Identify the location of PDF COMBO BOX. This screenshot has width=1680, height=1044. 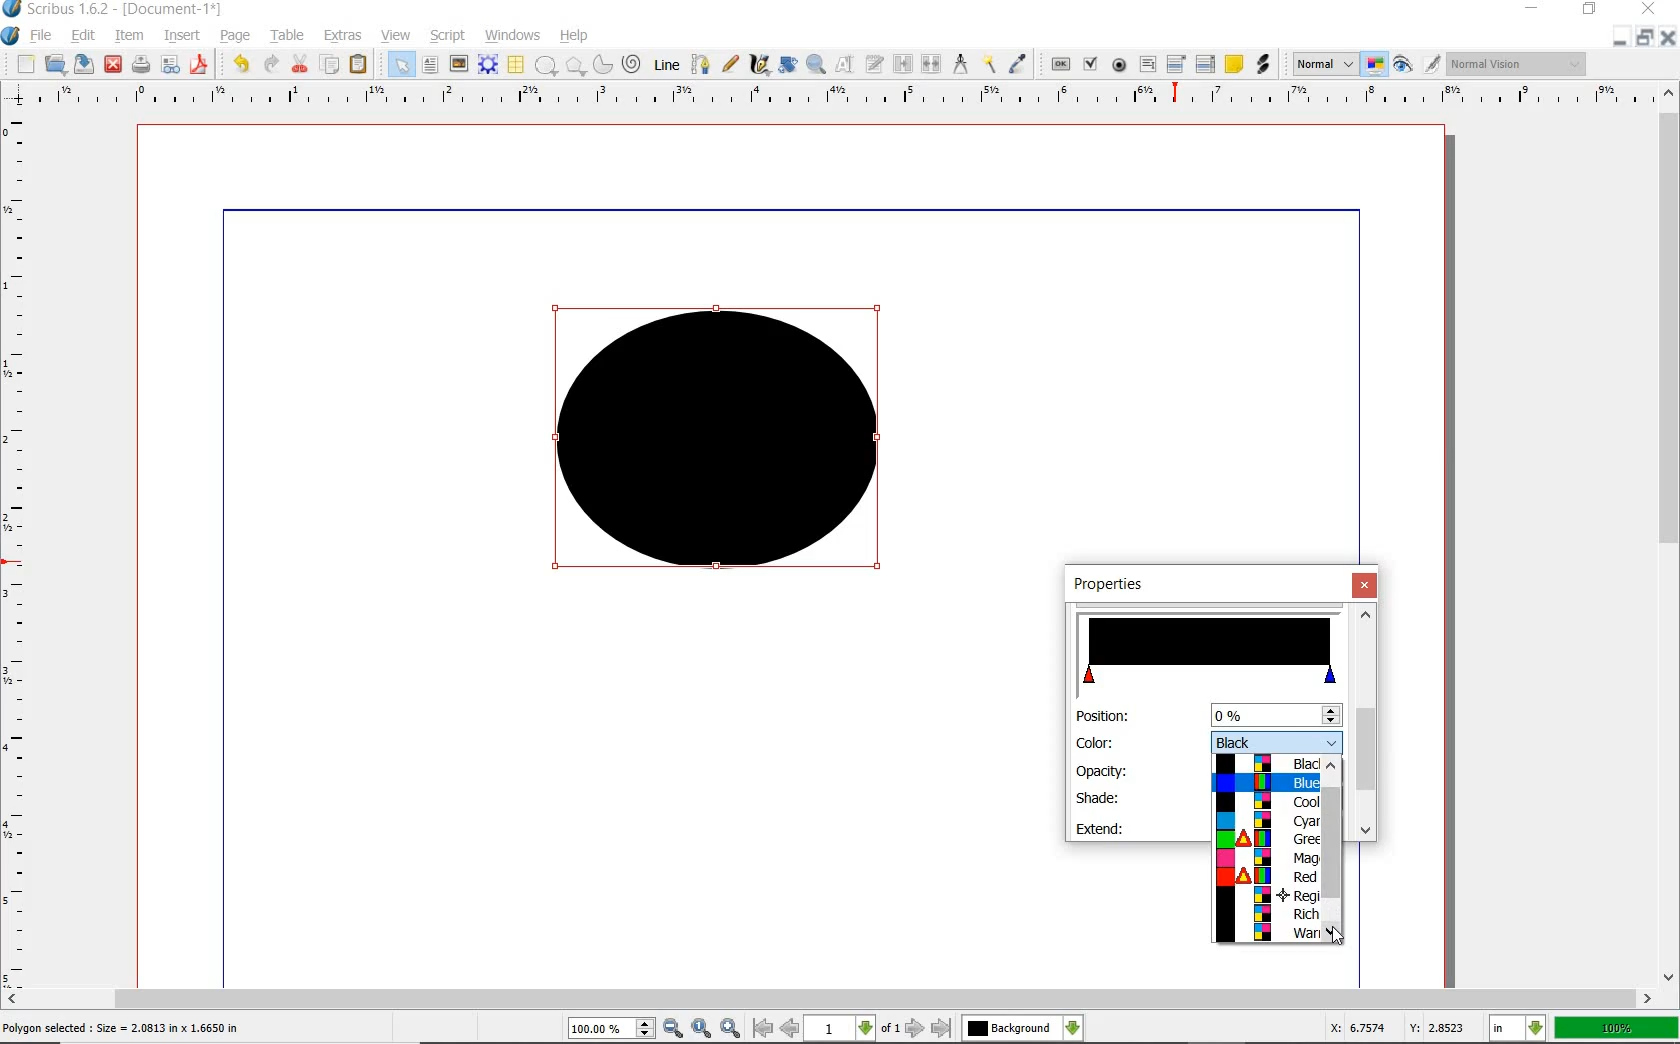
(1175, 63).